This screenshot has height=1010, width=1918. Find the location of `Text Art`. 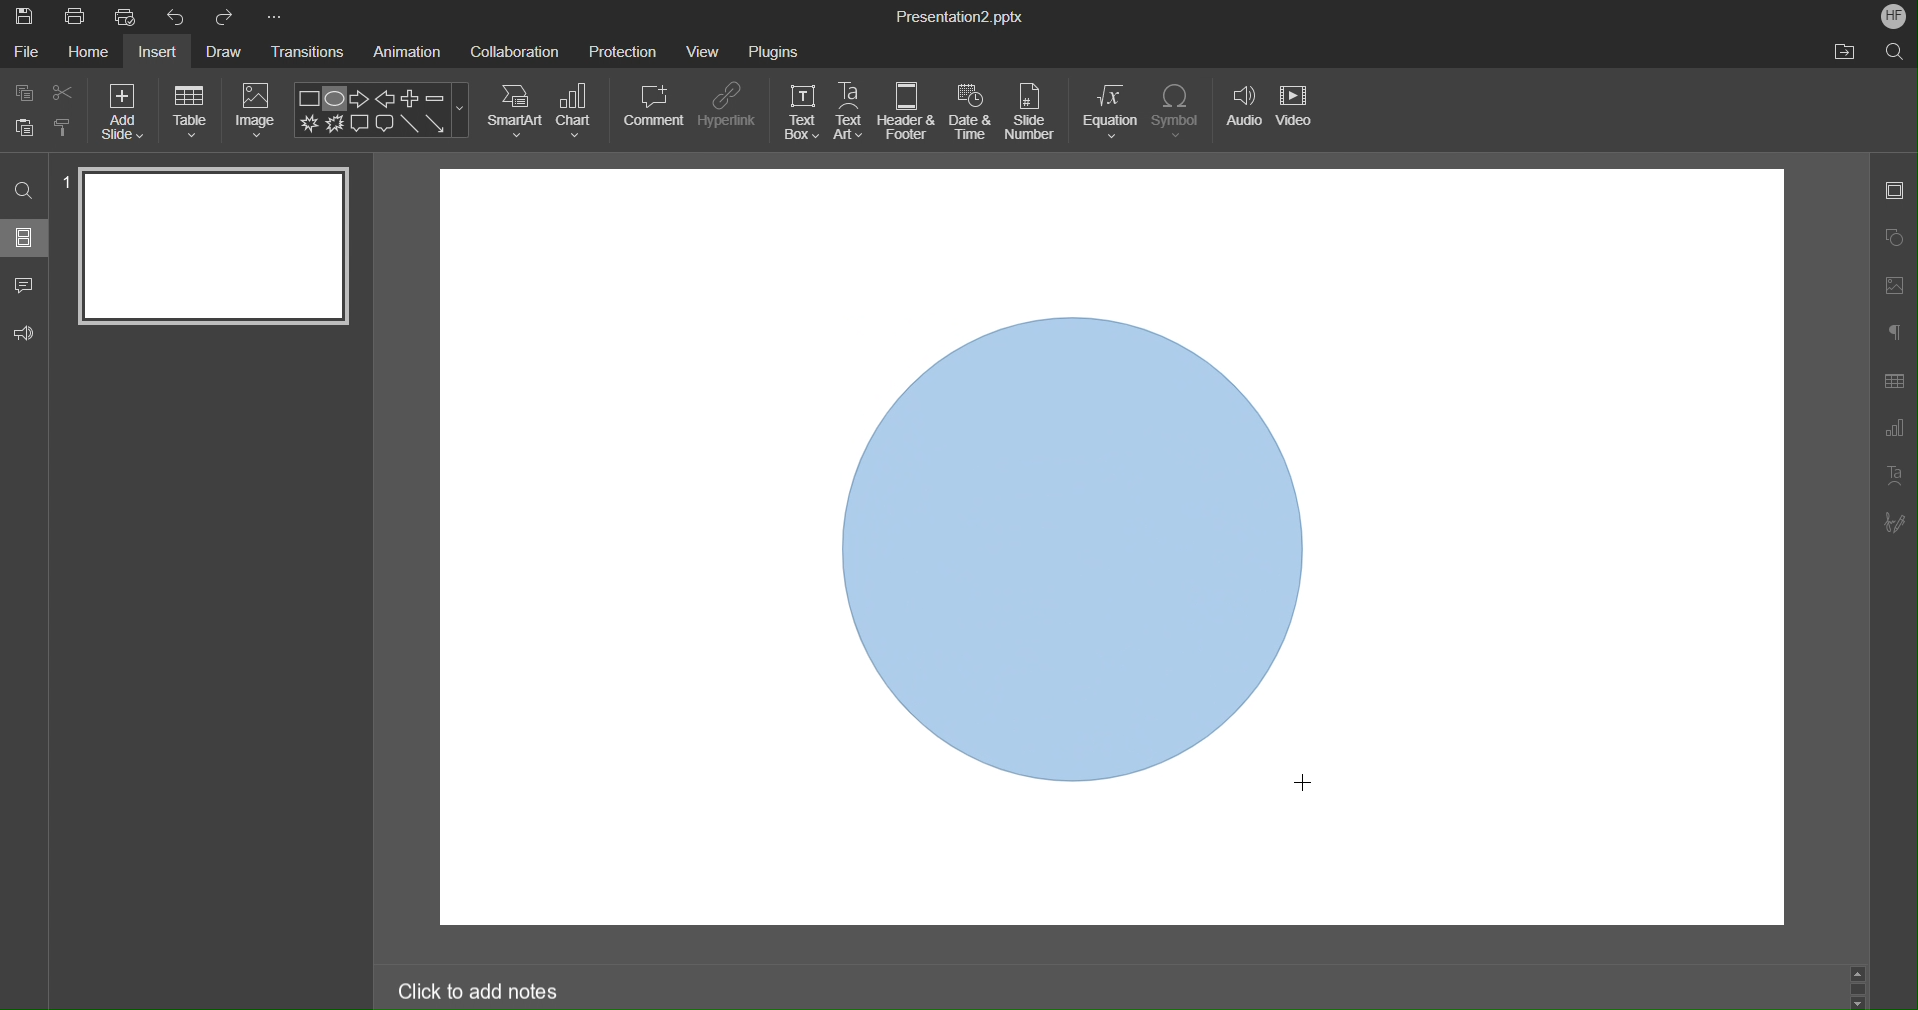

Text Art is located at coordinates (850, 112).